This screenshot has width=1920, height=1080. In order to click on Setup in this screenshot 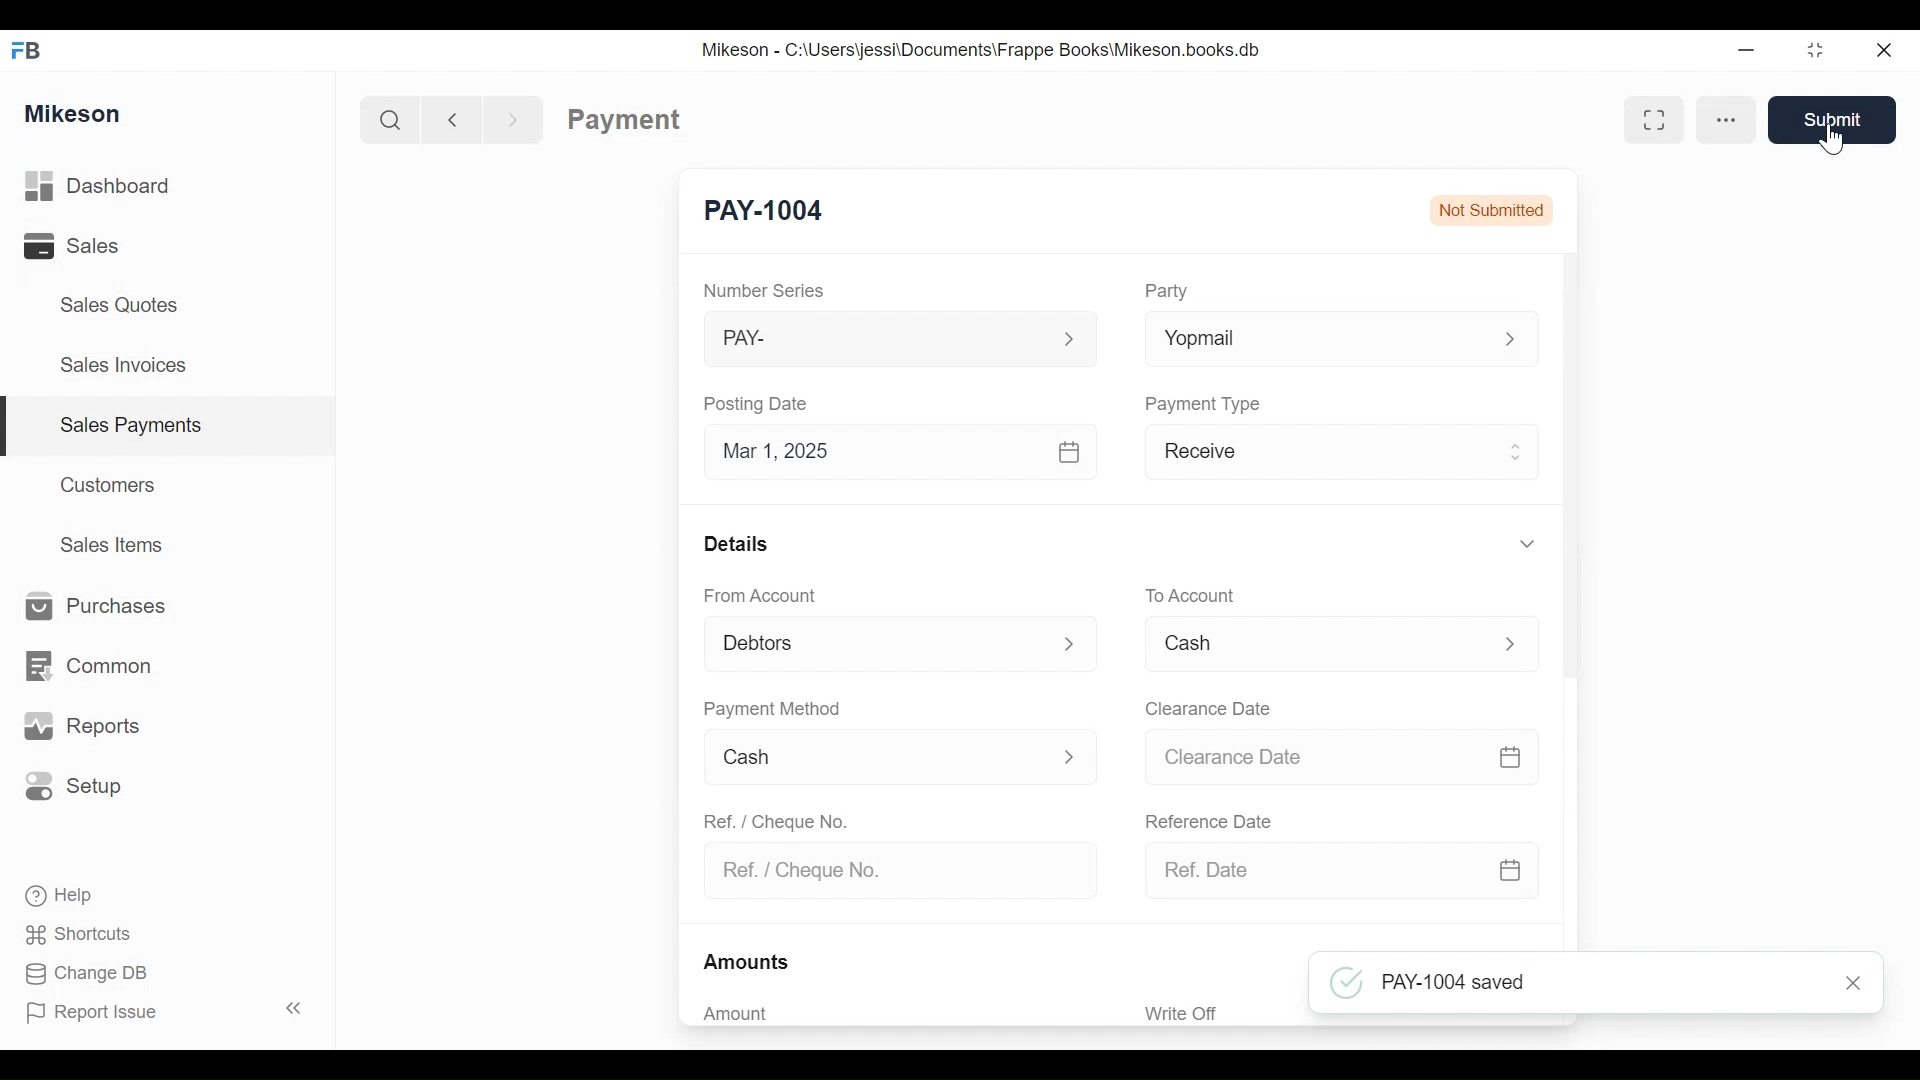, I will do `click(80, 787)`.